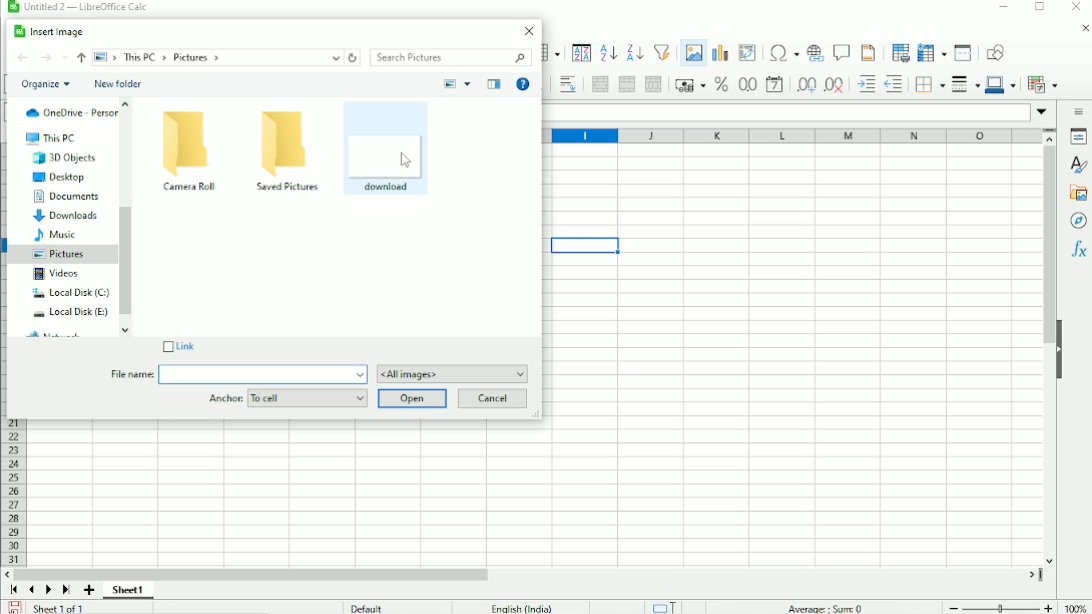 Image resolution: width=1092 pixels, height=614 pixels. Describe the element at coordinates (785, 112) in the screenshot. I see `Input line` at that location.